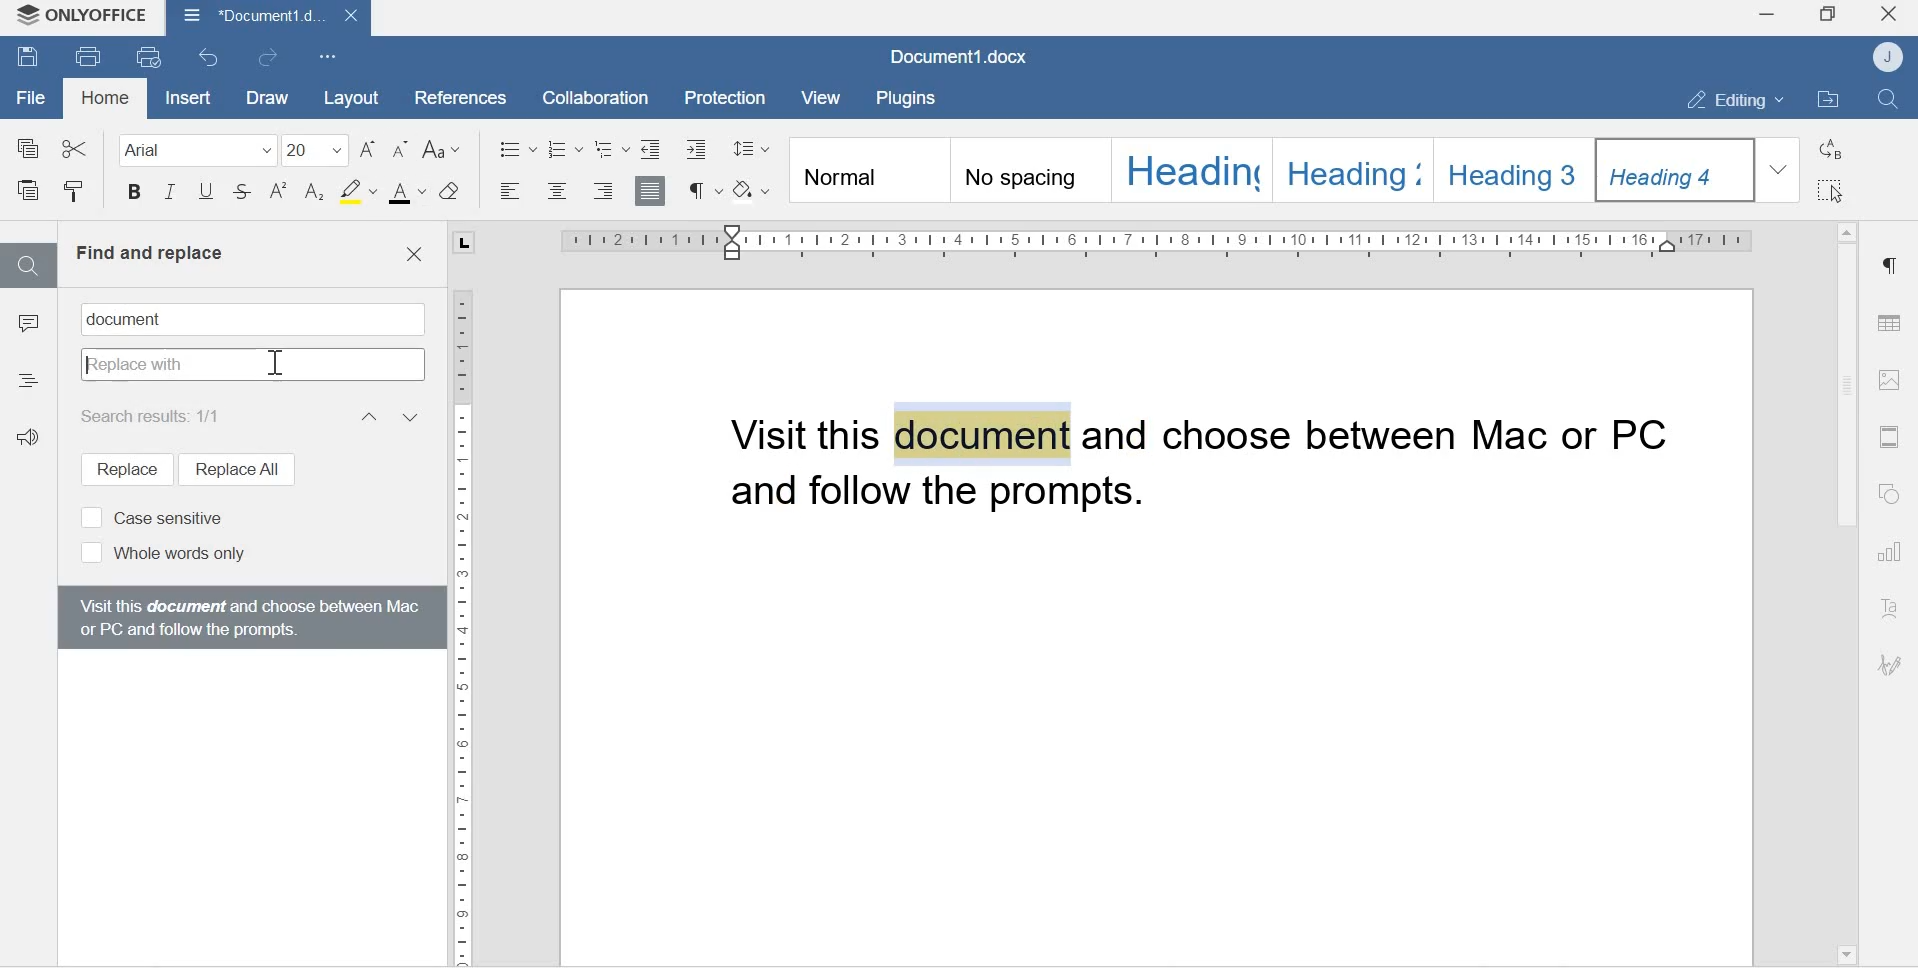  I want to click on Scale, so click(463, 613).